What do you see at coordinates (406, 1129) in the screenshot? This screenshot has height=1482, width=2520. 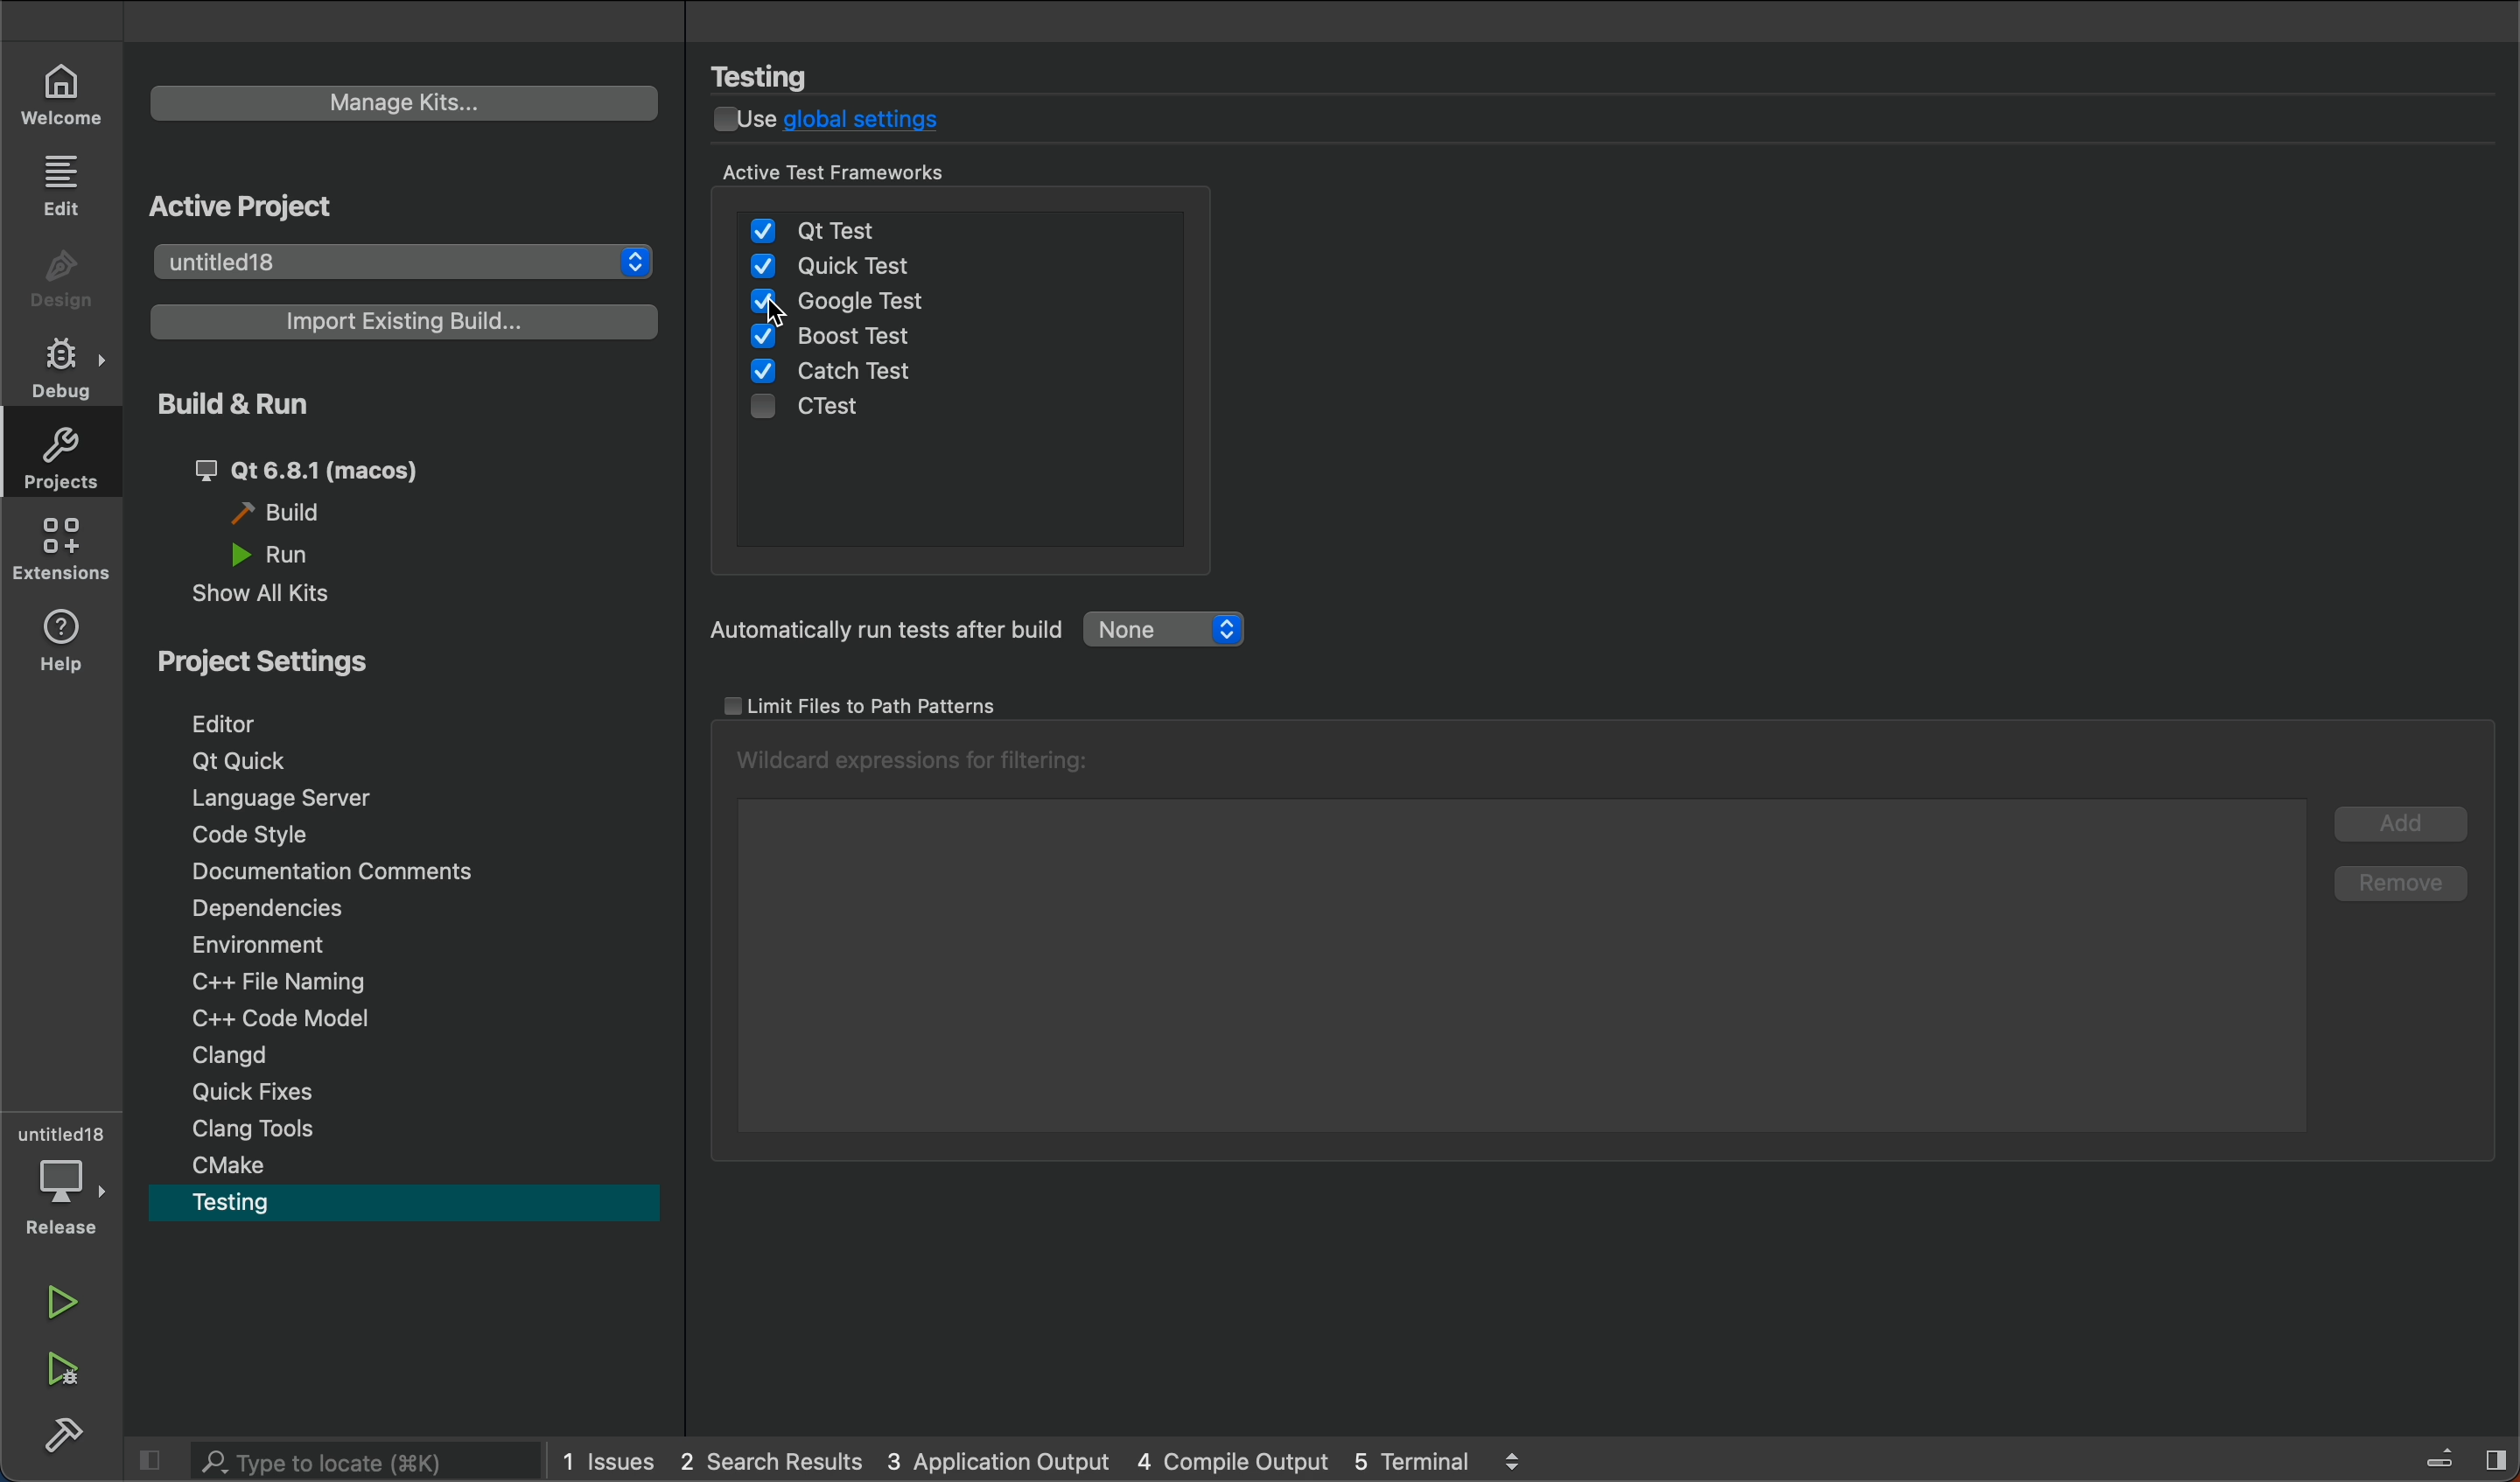 I see `clang tools` at bounding box center [406, 1129].